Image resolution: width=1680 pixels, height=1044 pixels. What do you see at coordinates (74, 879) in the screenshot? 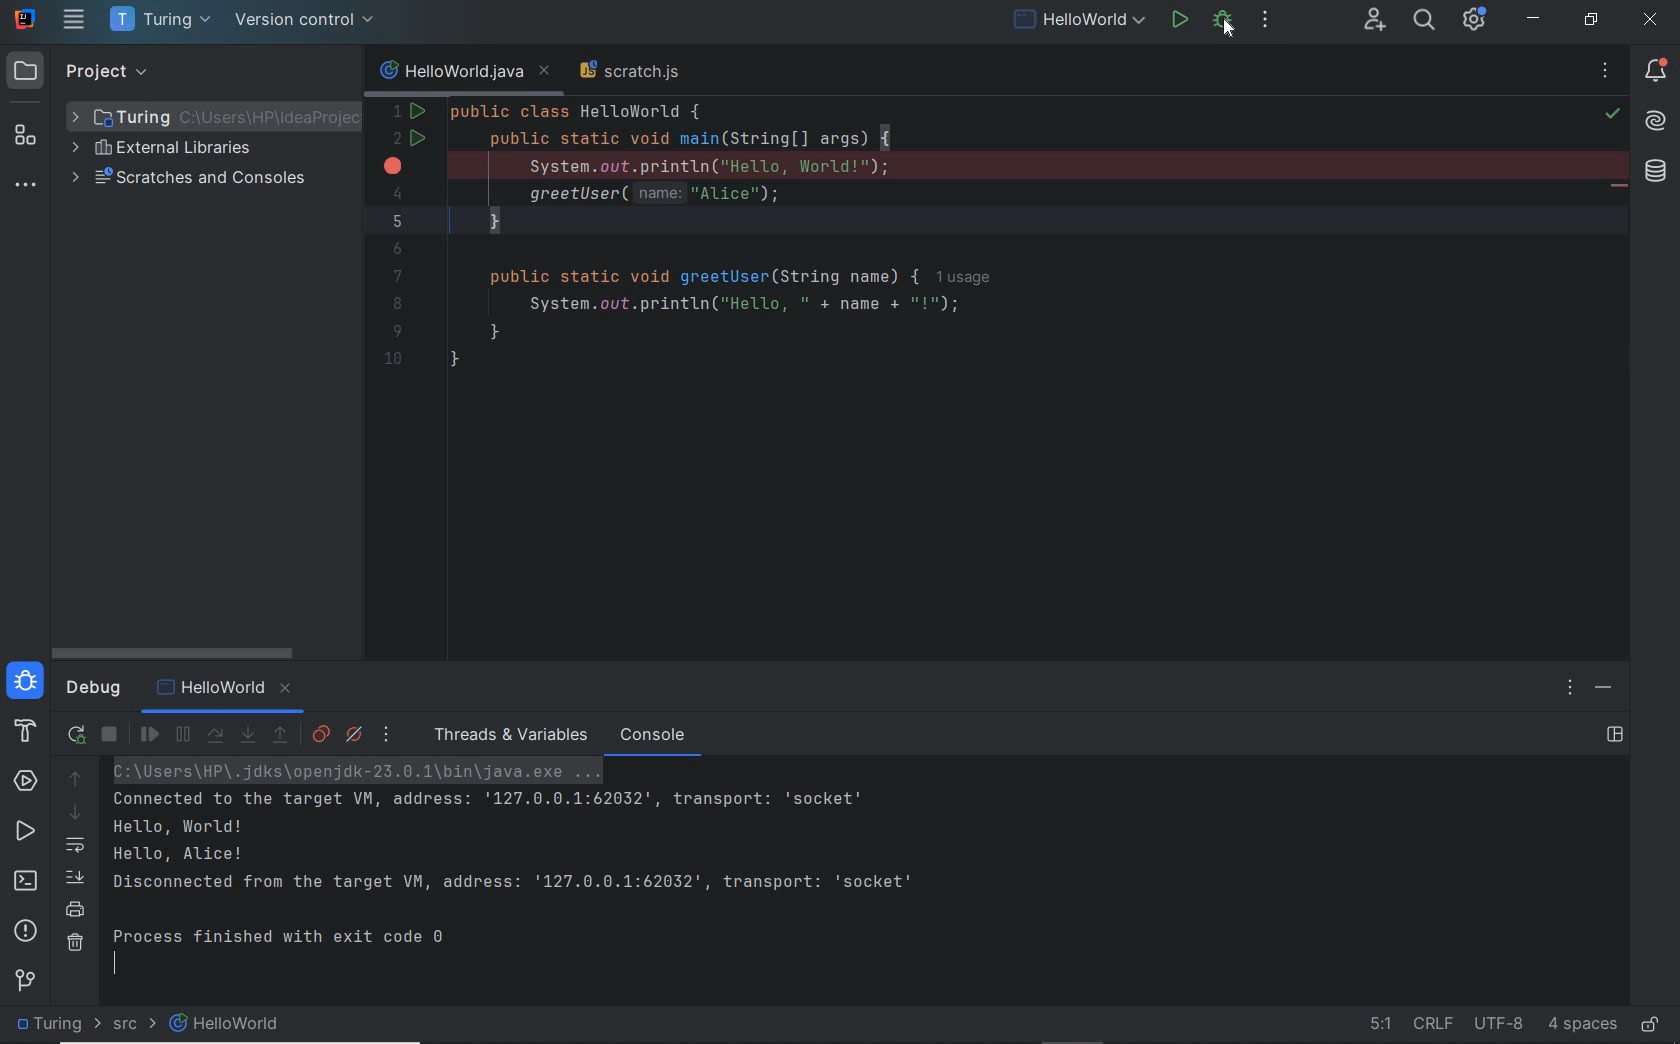
I see `scroll to end` at bounding box center [74, 879].